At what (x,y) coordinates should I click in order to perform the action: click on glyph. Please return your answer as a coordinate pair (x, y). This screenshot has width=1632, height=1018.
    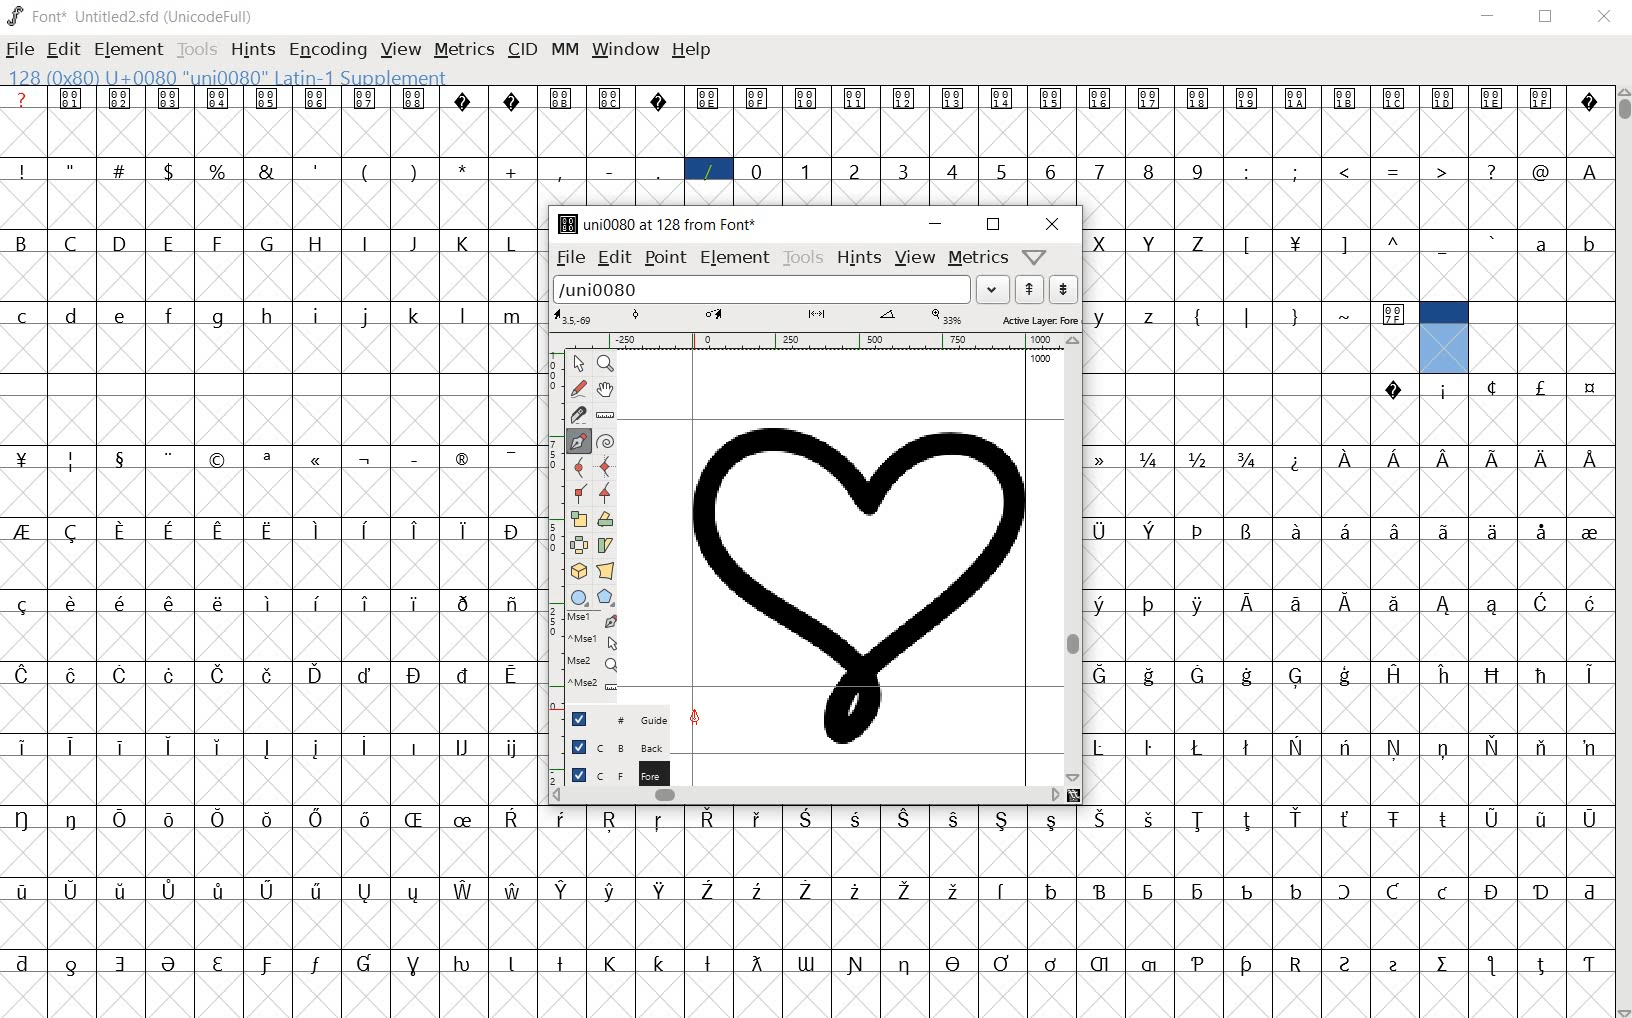
    Looking at the image, I should click on (70, 746).